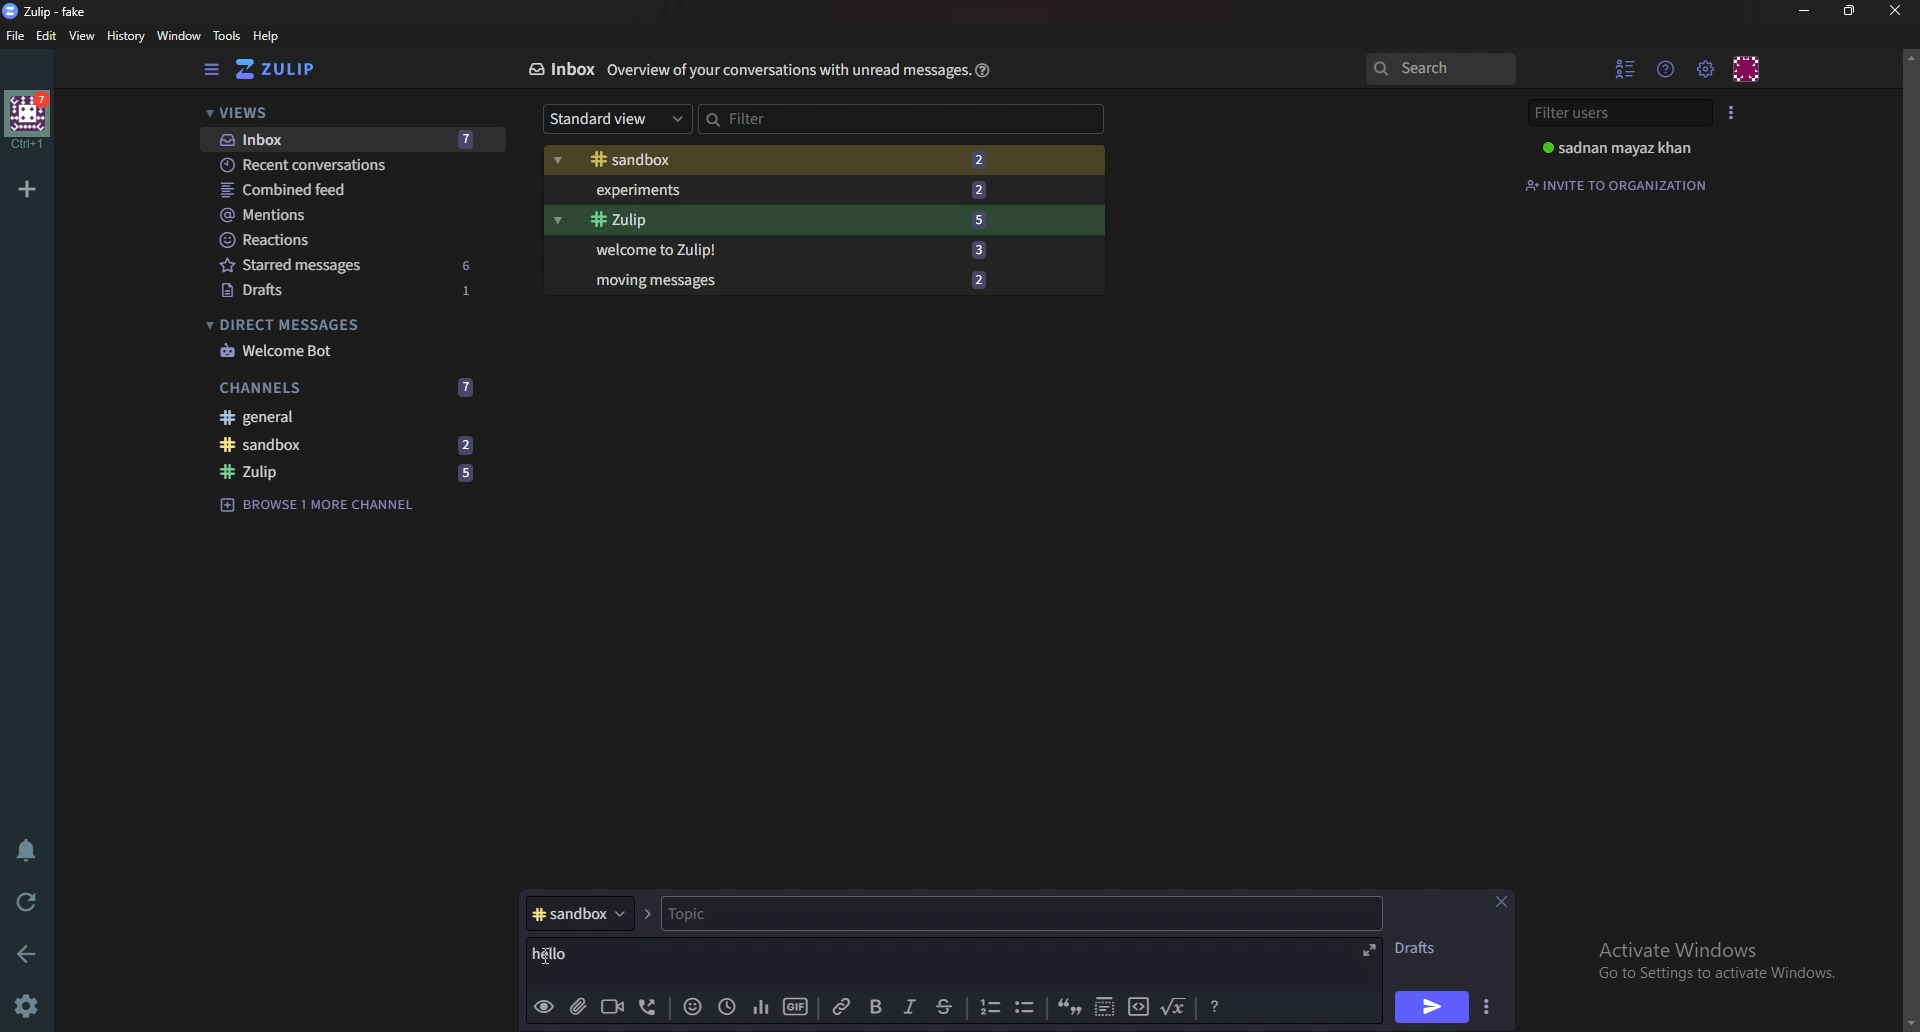 Image resolution: width=1920 pixels, height=1032 pixels. What do you see at coordinates (908, 1008) in the screenshot?
I see `Italic` at bounding box center [908, 1008].